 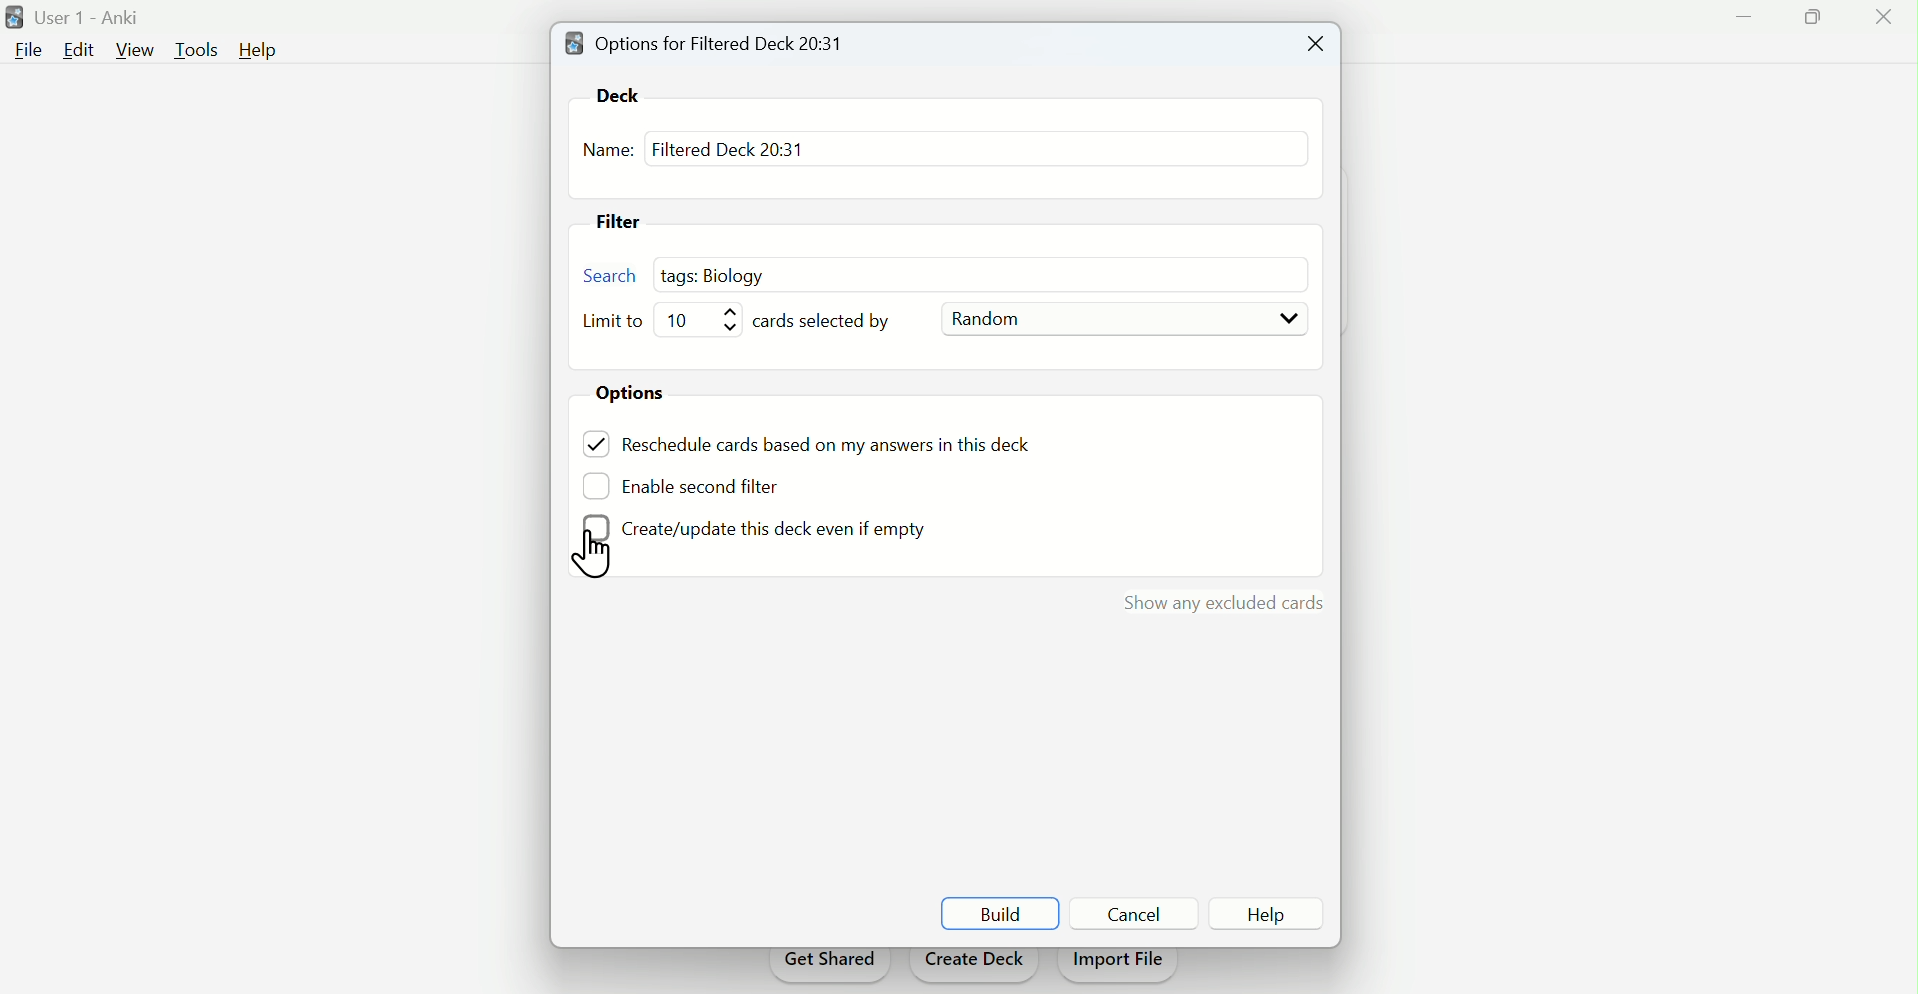 What do you see at coordinates (715, 484) in the screenshot?
I see ` Enable second Filter` at bounding box center [715, 484].